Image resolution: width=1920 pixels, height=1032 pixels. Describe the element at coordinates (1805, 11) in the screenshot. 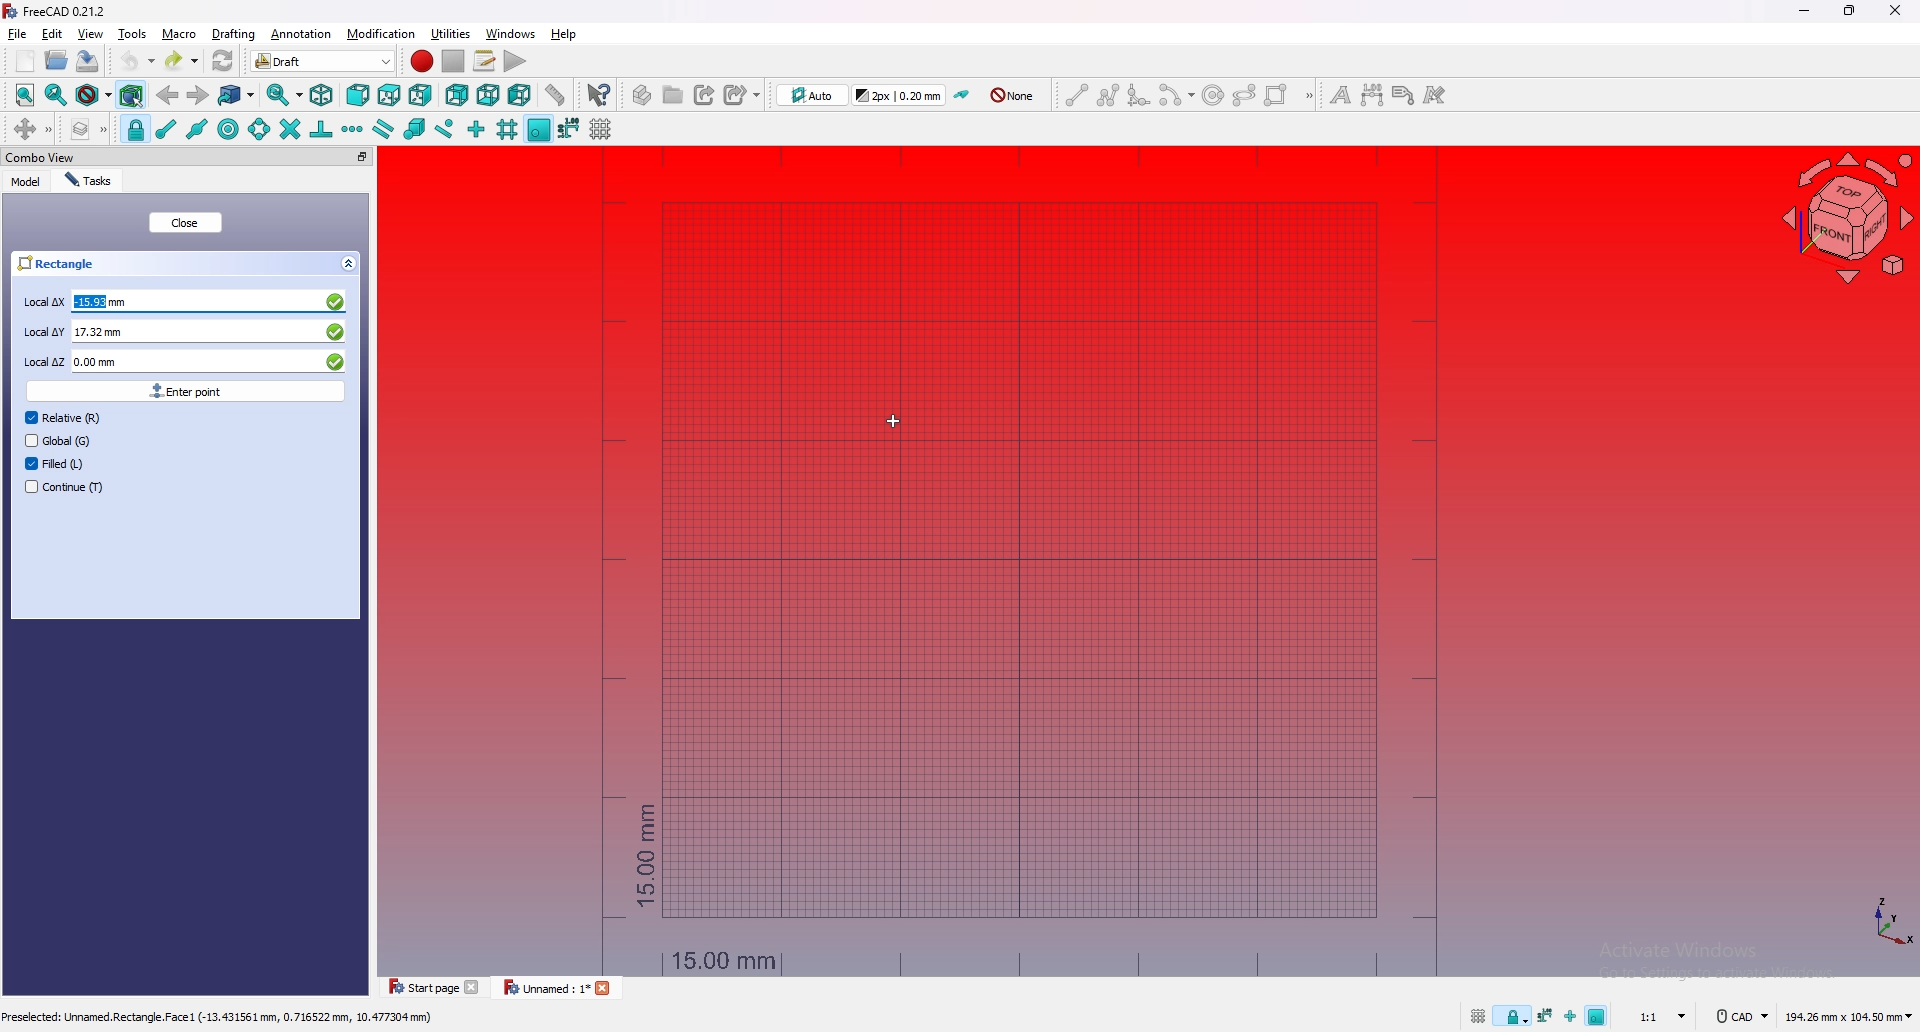

I see `minimize` at that location.